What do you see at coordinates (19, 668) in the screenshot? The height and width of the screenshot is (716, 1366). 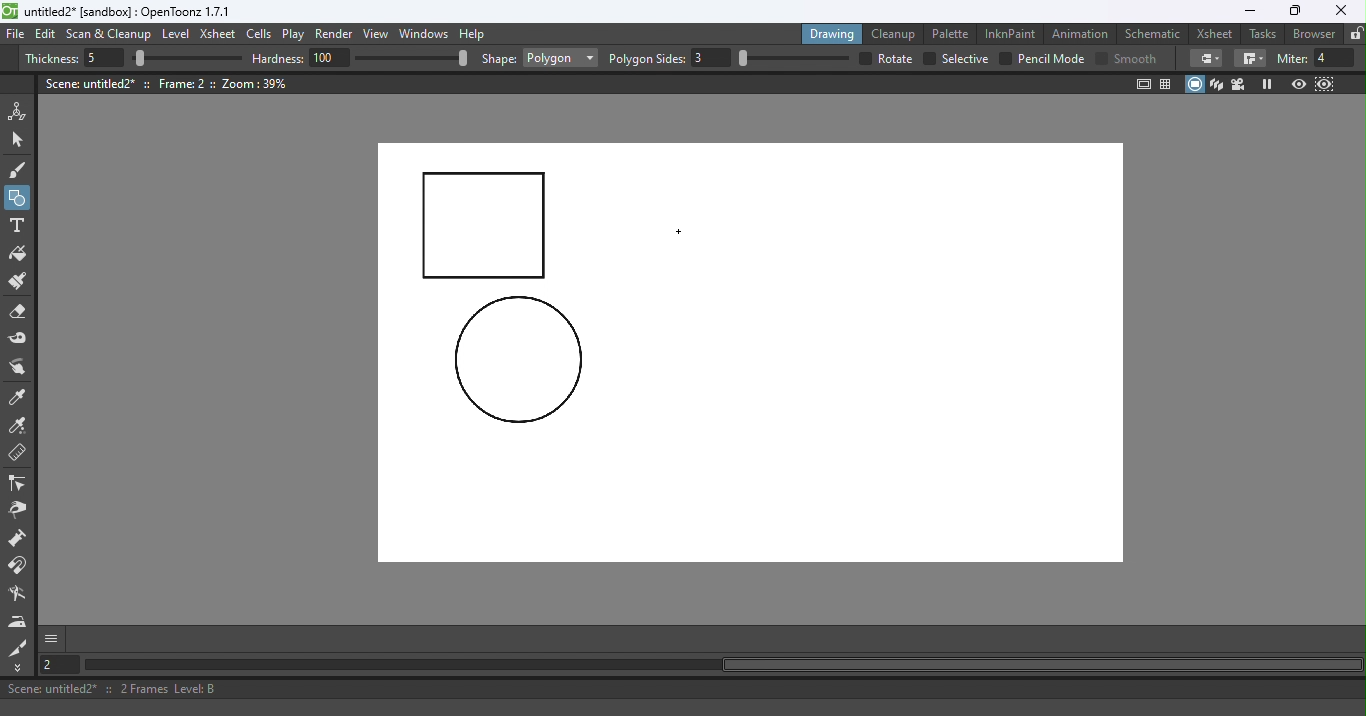 I see `More Tools` at bounding box center [19, 668].